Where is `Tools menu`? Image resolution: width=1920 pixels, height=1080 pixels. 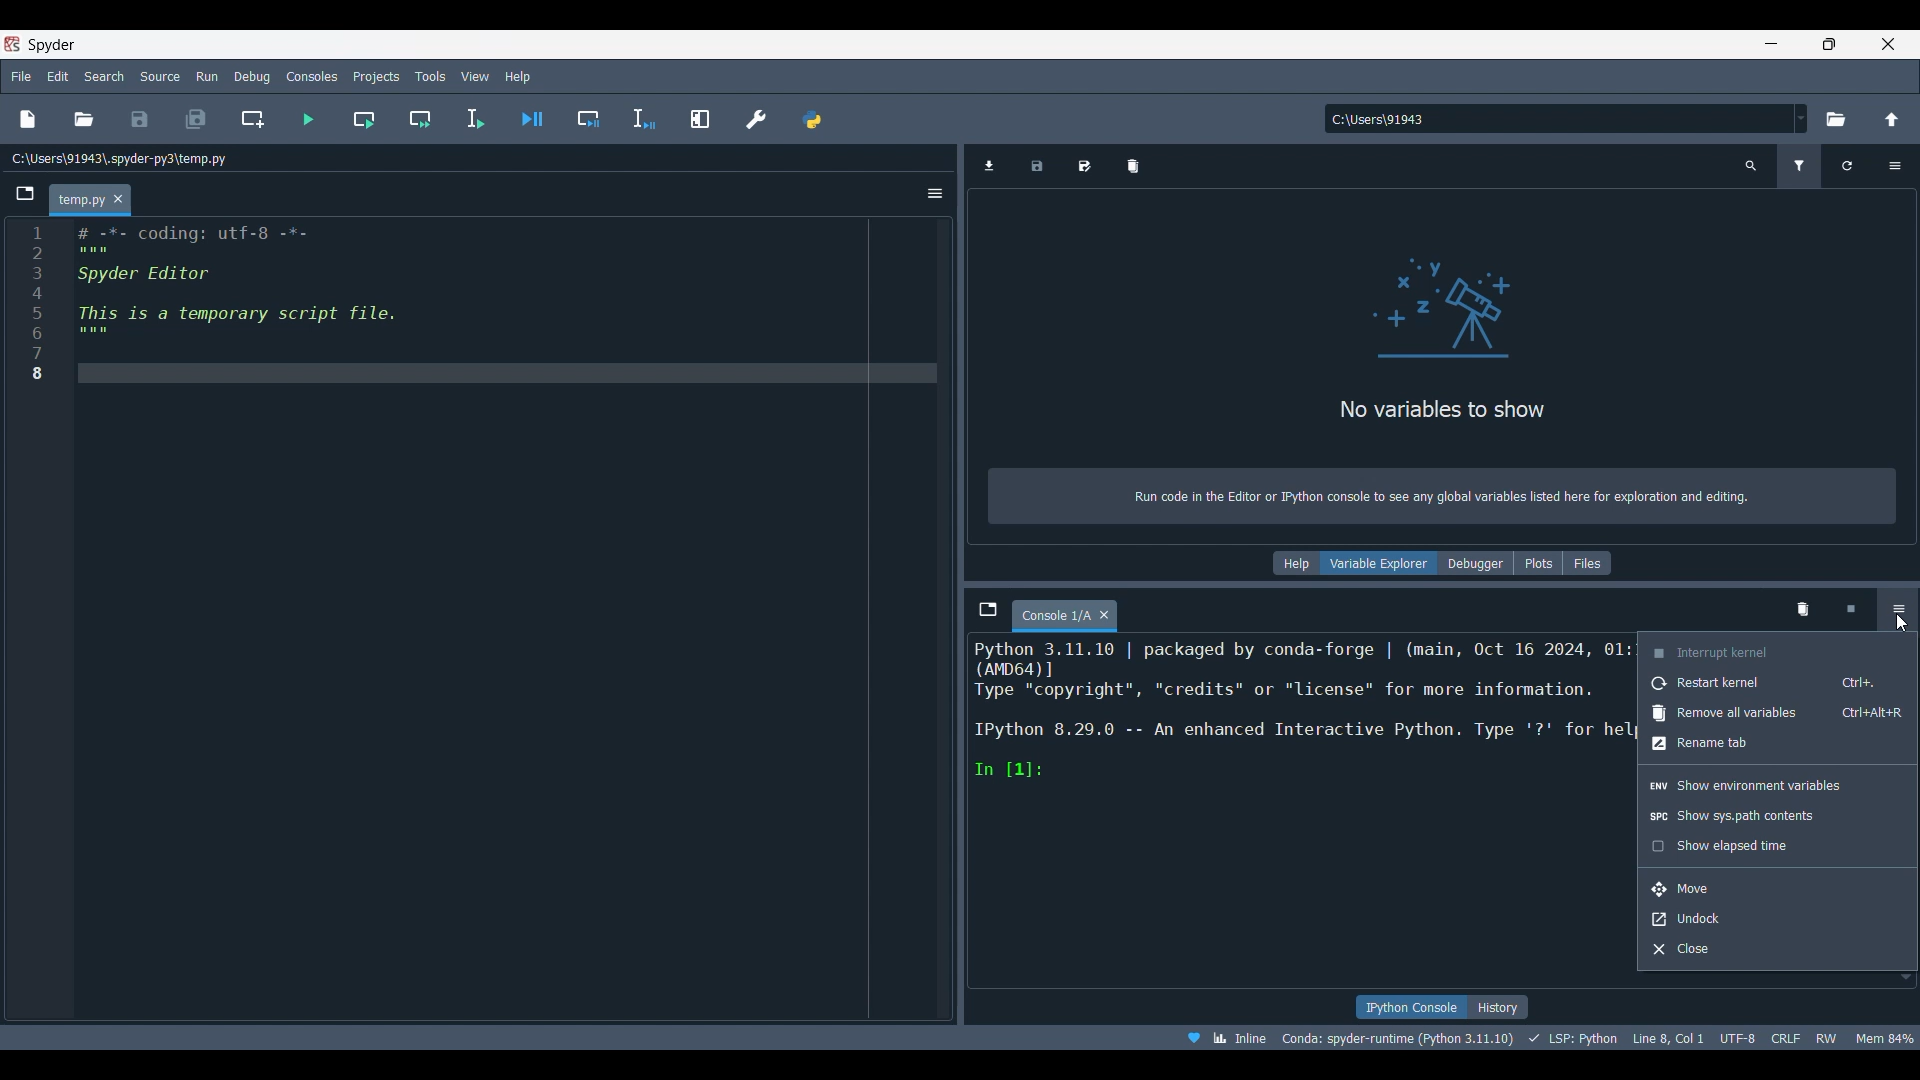
Tools menu is located at coordinates (431, 76).